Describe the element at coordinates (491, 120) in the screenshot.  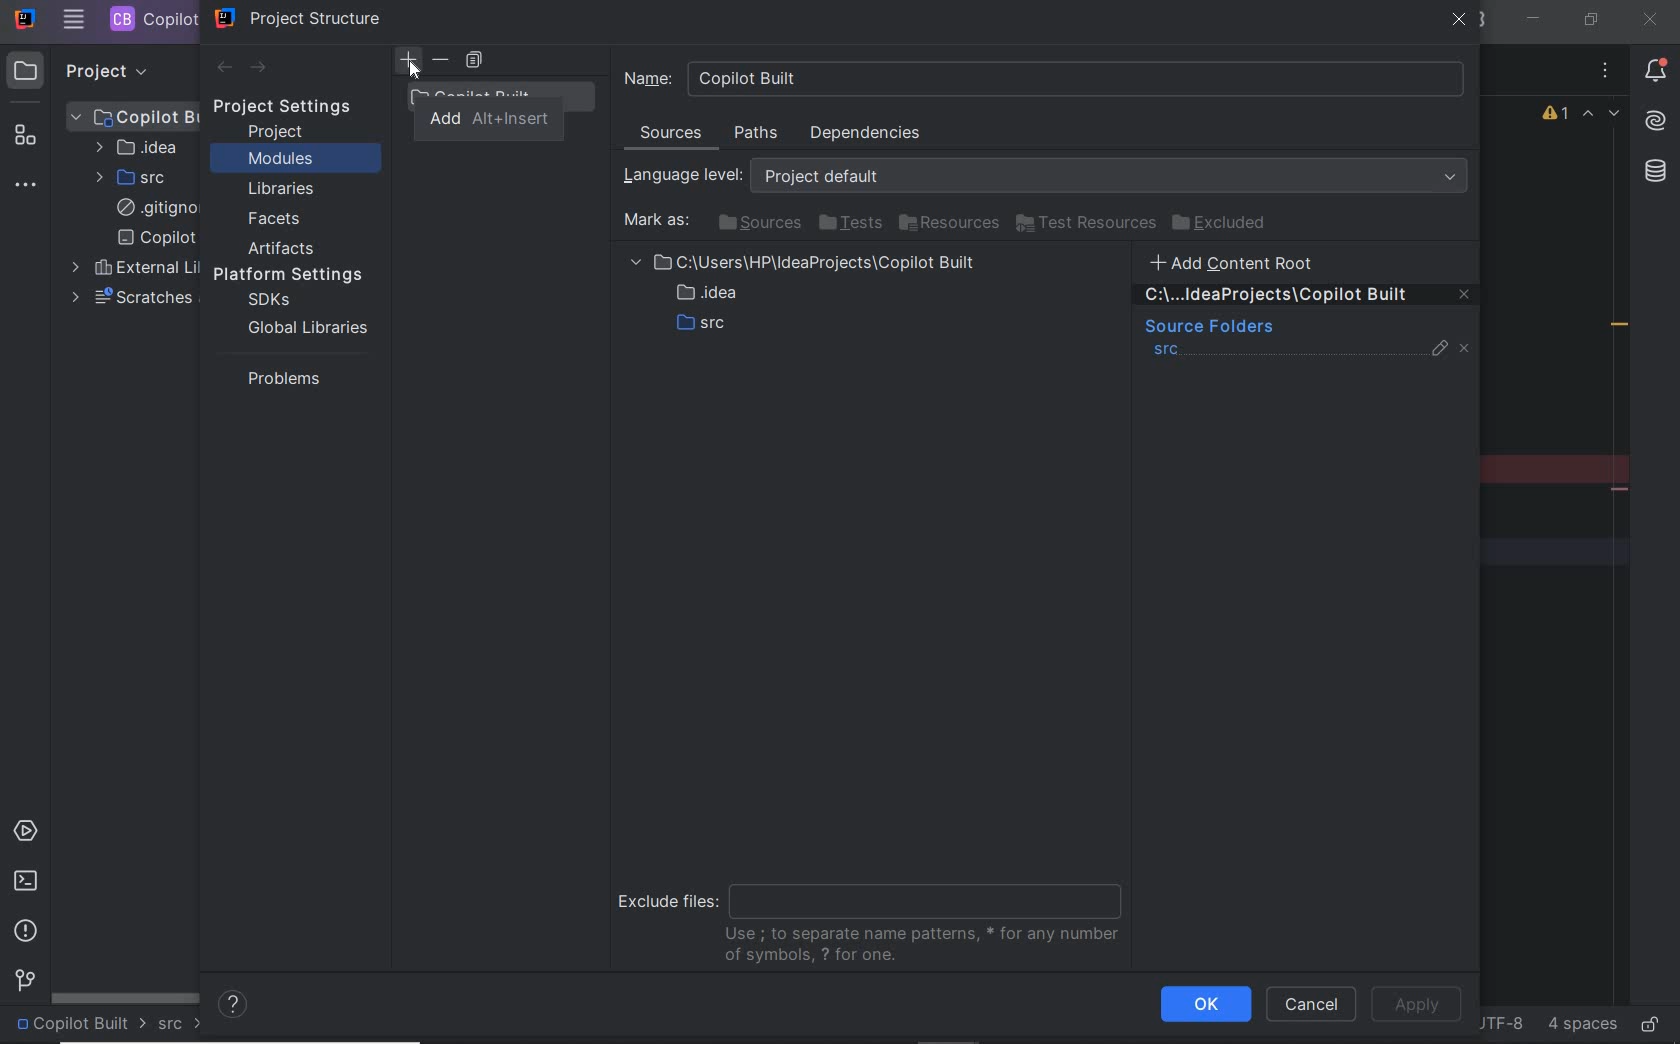
I see `add` at that location.